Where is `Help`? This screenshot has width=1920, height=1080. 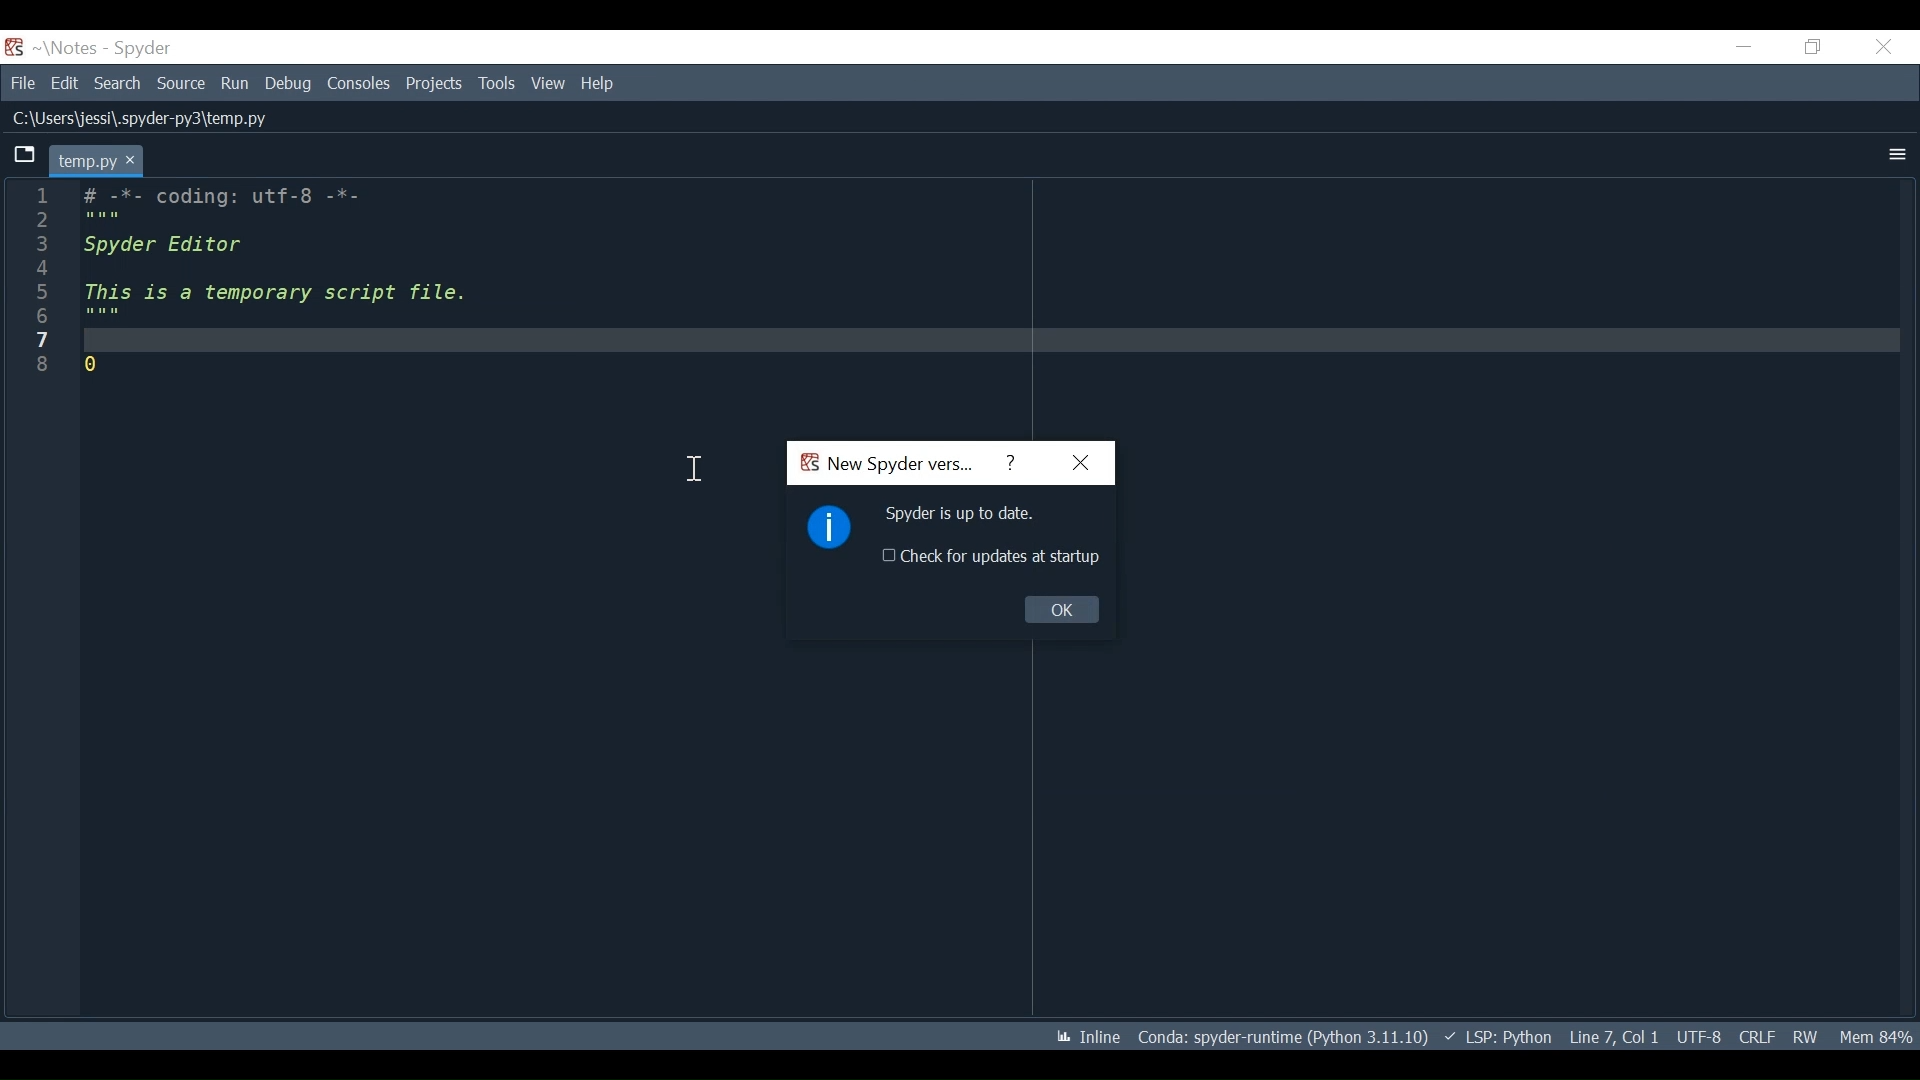
Help is located at coordinates (601, 81).